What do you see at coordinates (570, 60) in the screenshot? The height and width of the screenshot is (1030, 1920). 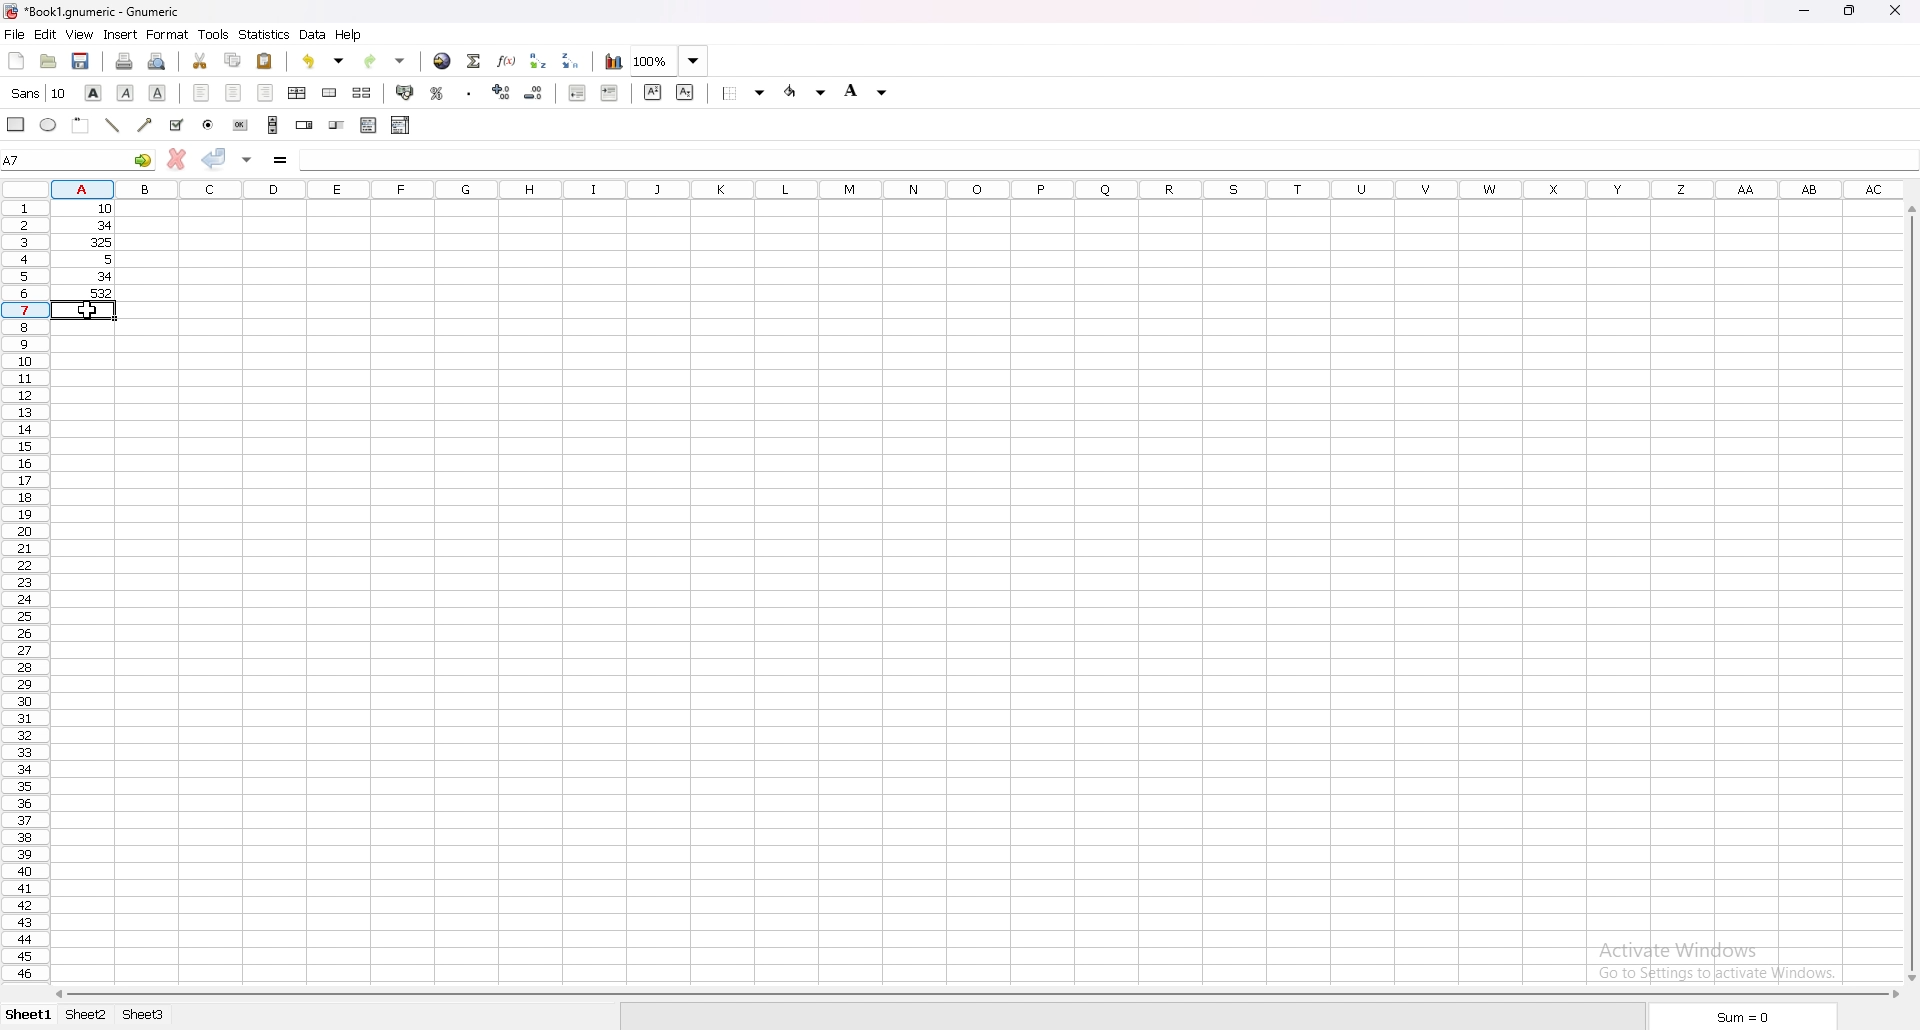 I see `sort descending` at bounding box center [570, 60].